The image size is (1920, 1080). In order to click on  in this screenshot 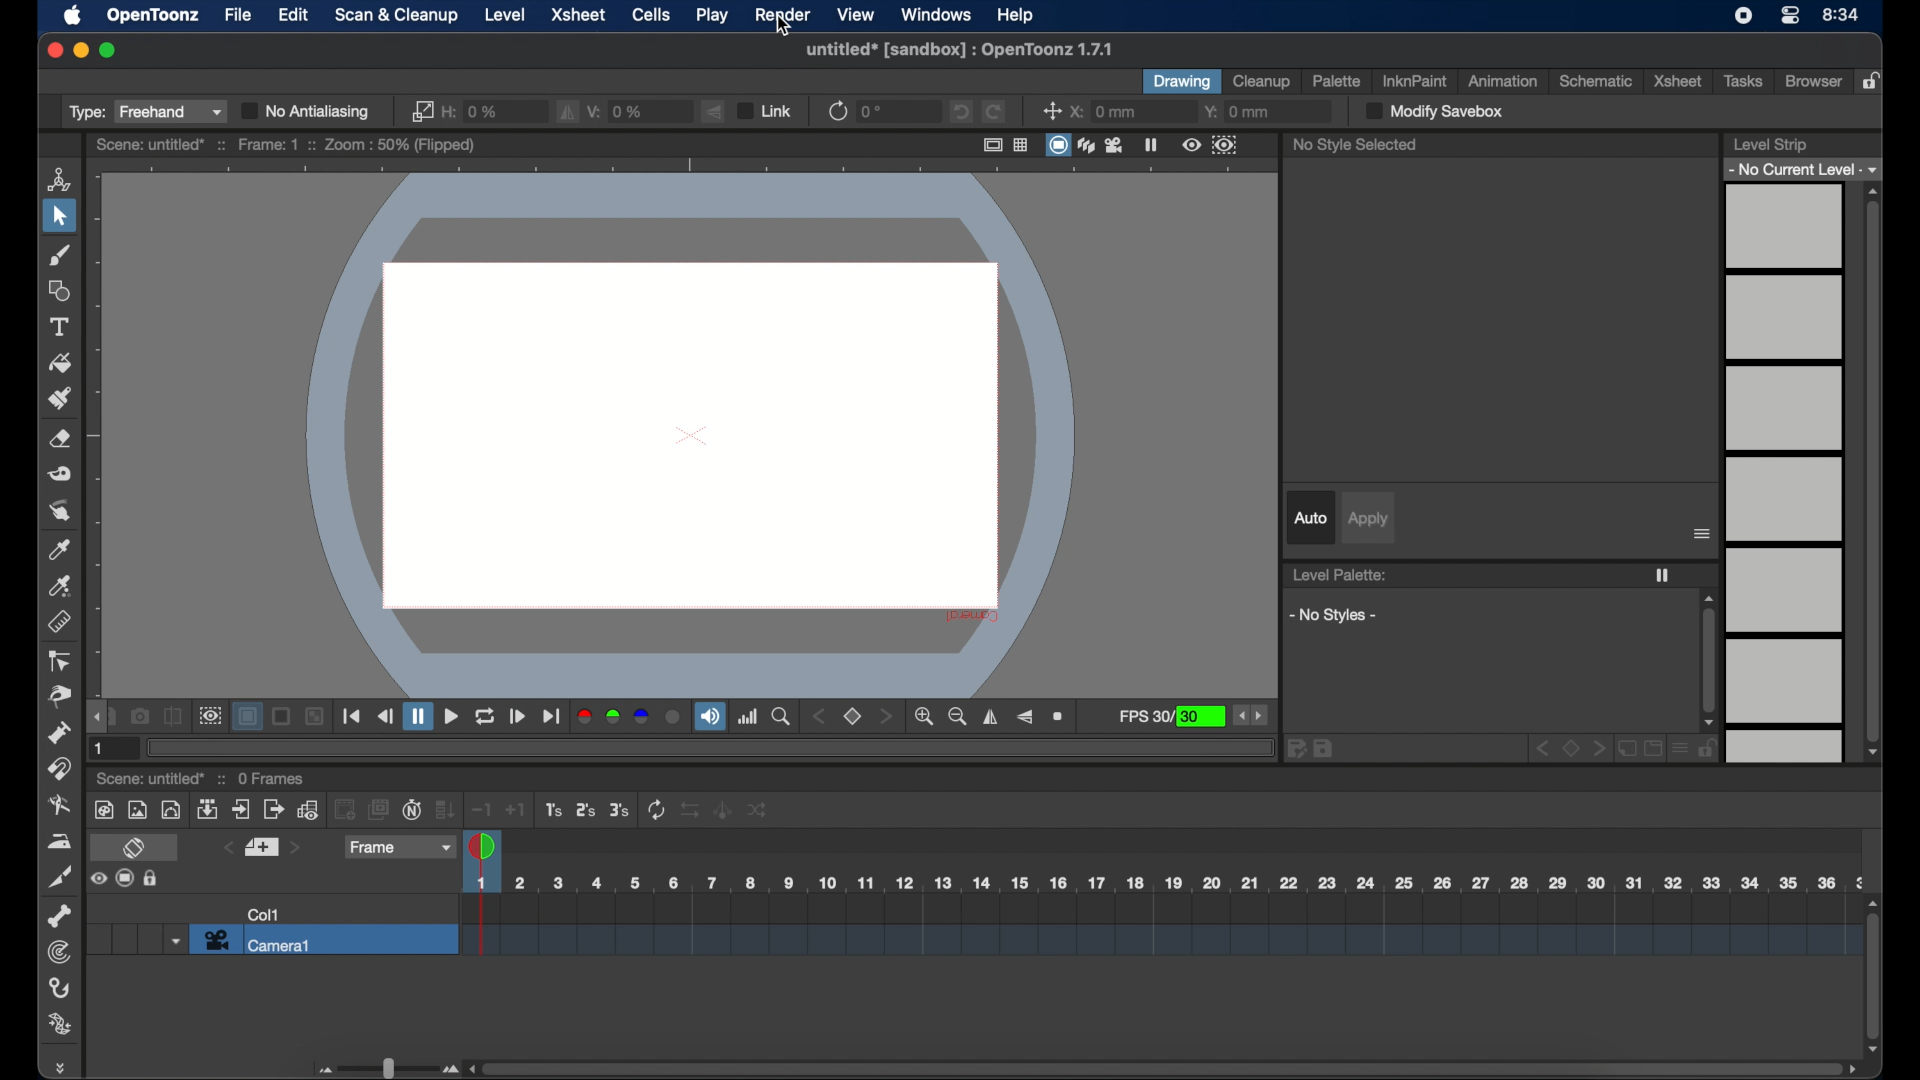, I will do `click(104, 809)`.